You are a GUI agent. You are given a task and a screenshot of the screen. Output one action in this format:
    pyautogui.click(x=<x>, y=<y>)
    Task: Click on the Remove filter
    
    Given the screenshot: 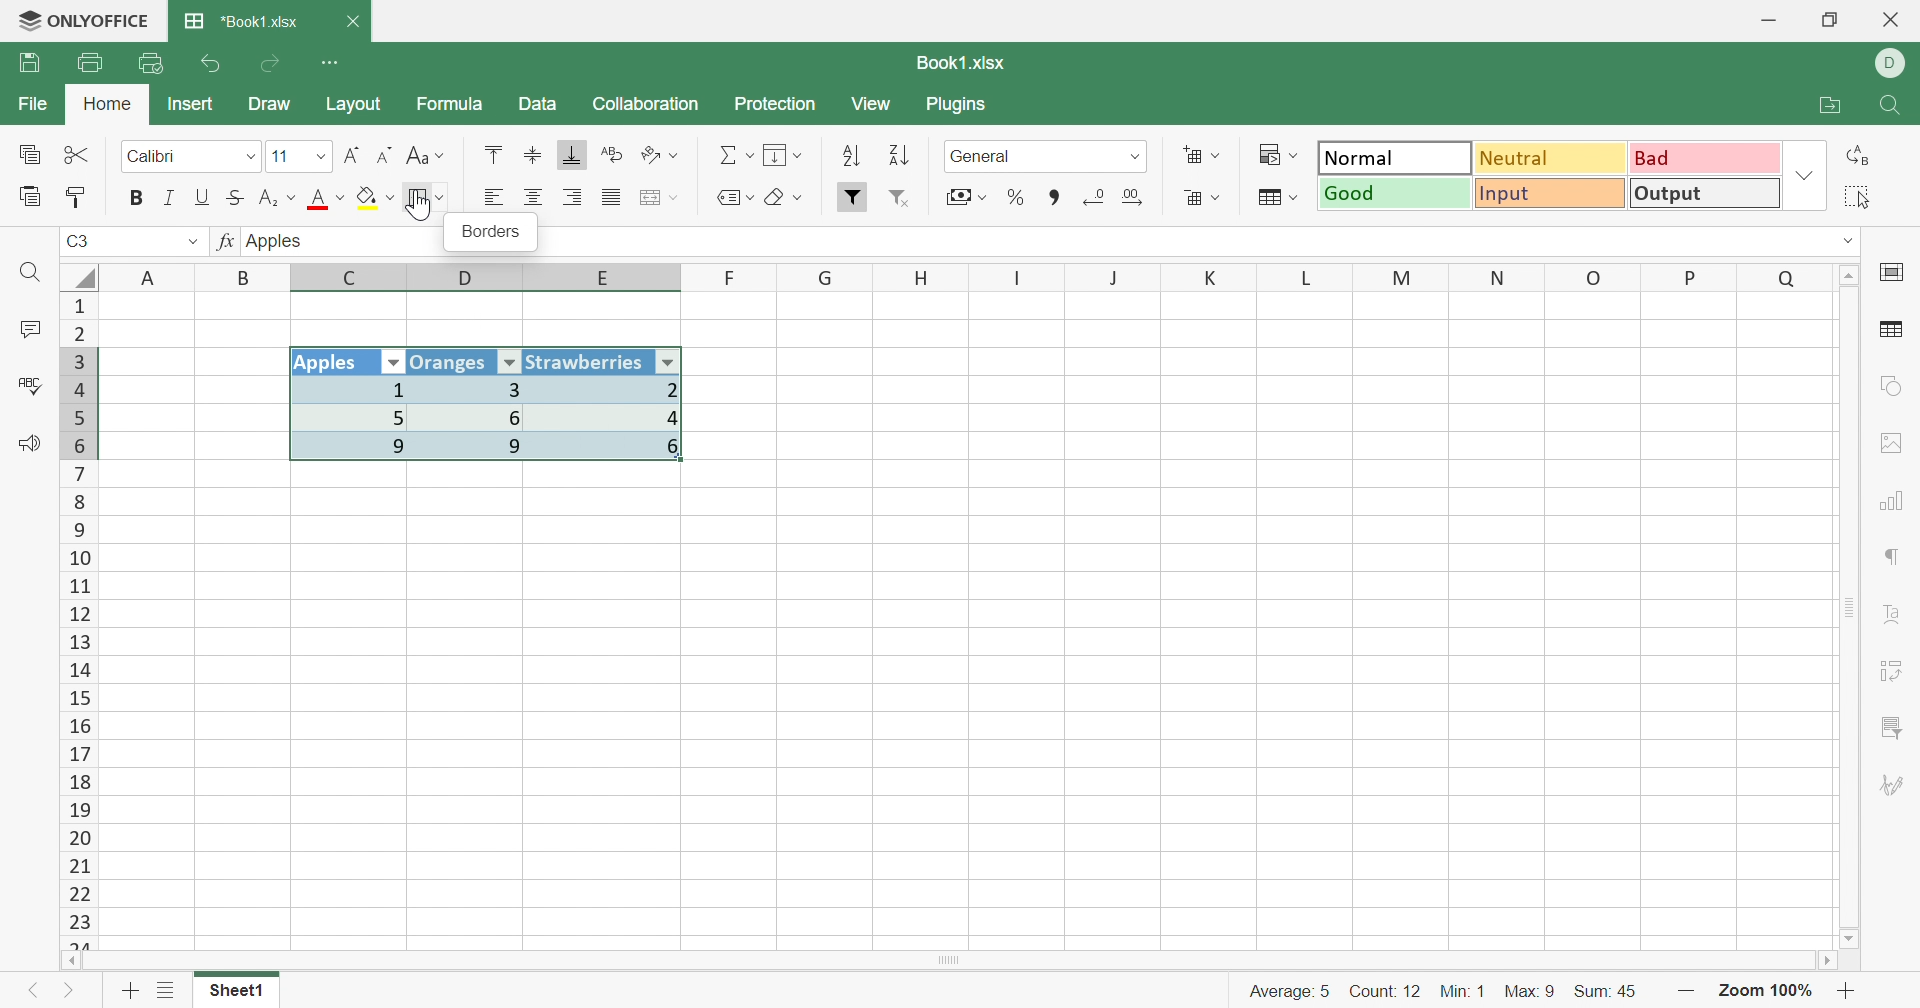 What is the action you would take?
    pyautogui.click(x=908, y=200)
    